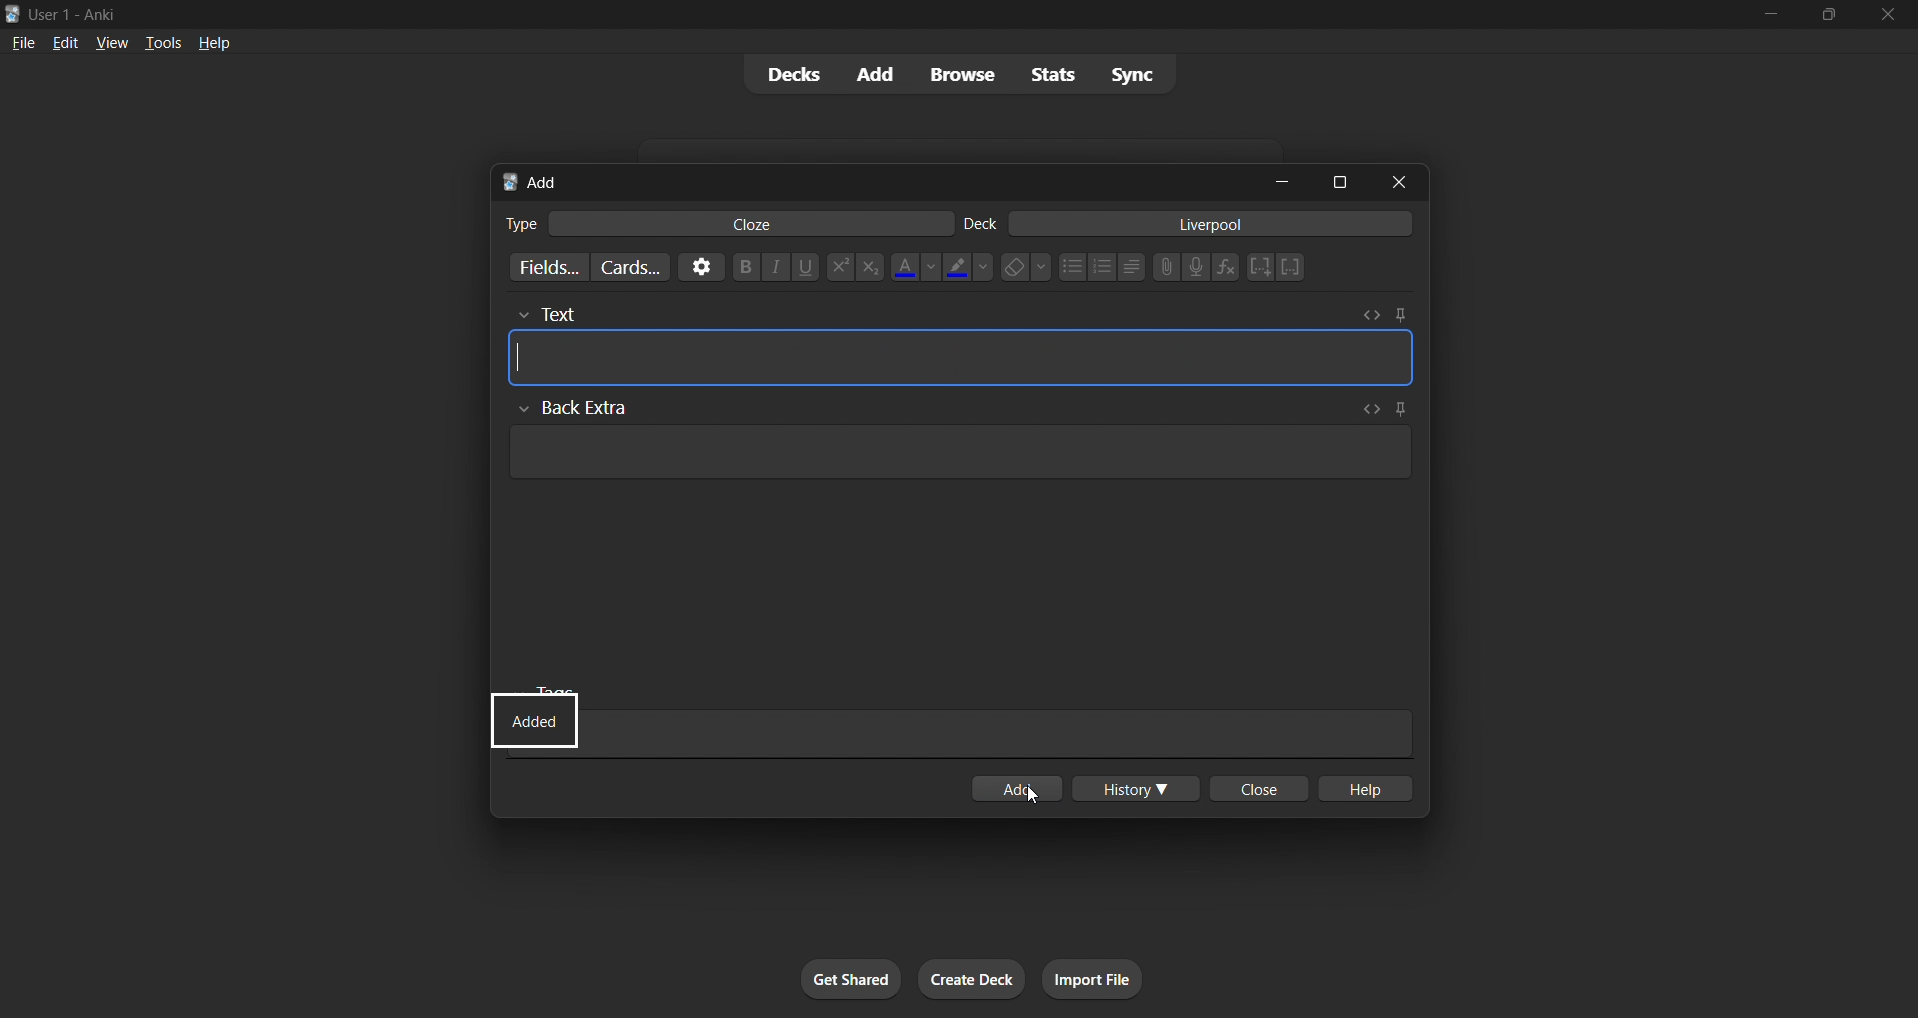  What do you see at coordinates (1076, 270) in the screenshot?
I see `unordered list` at bounding box center [1076, 270].